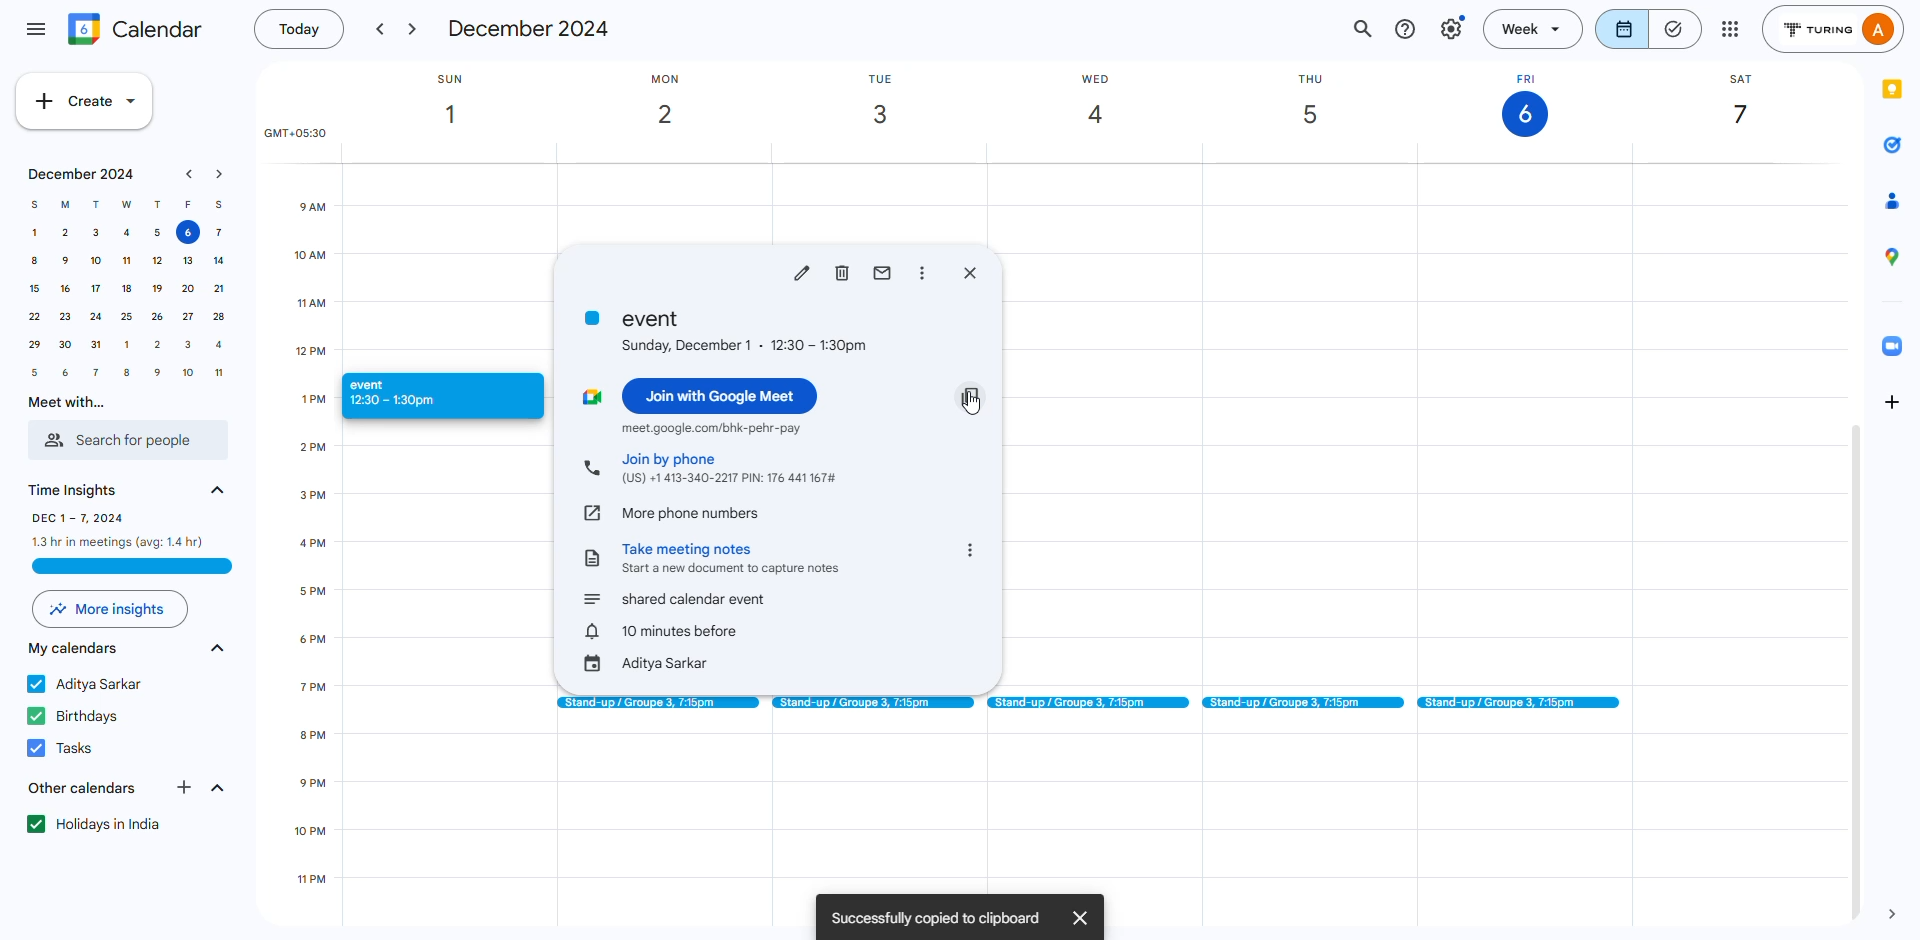  What do you see at coordinates (76, 175) in the screenshot?
I see `December 2024` at bounding box center [76, 175].